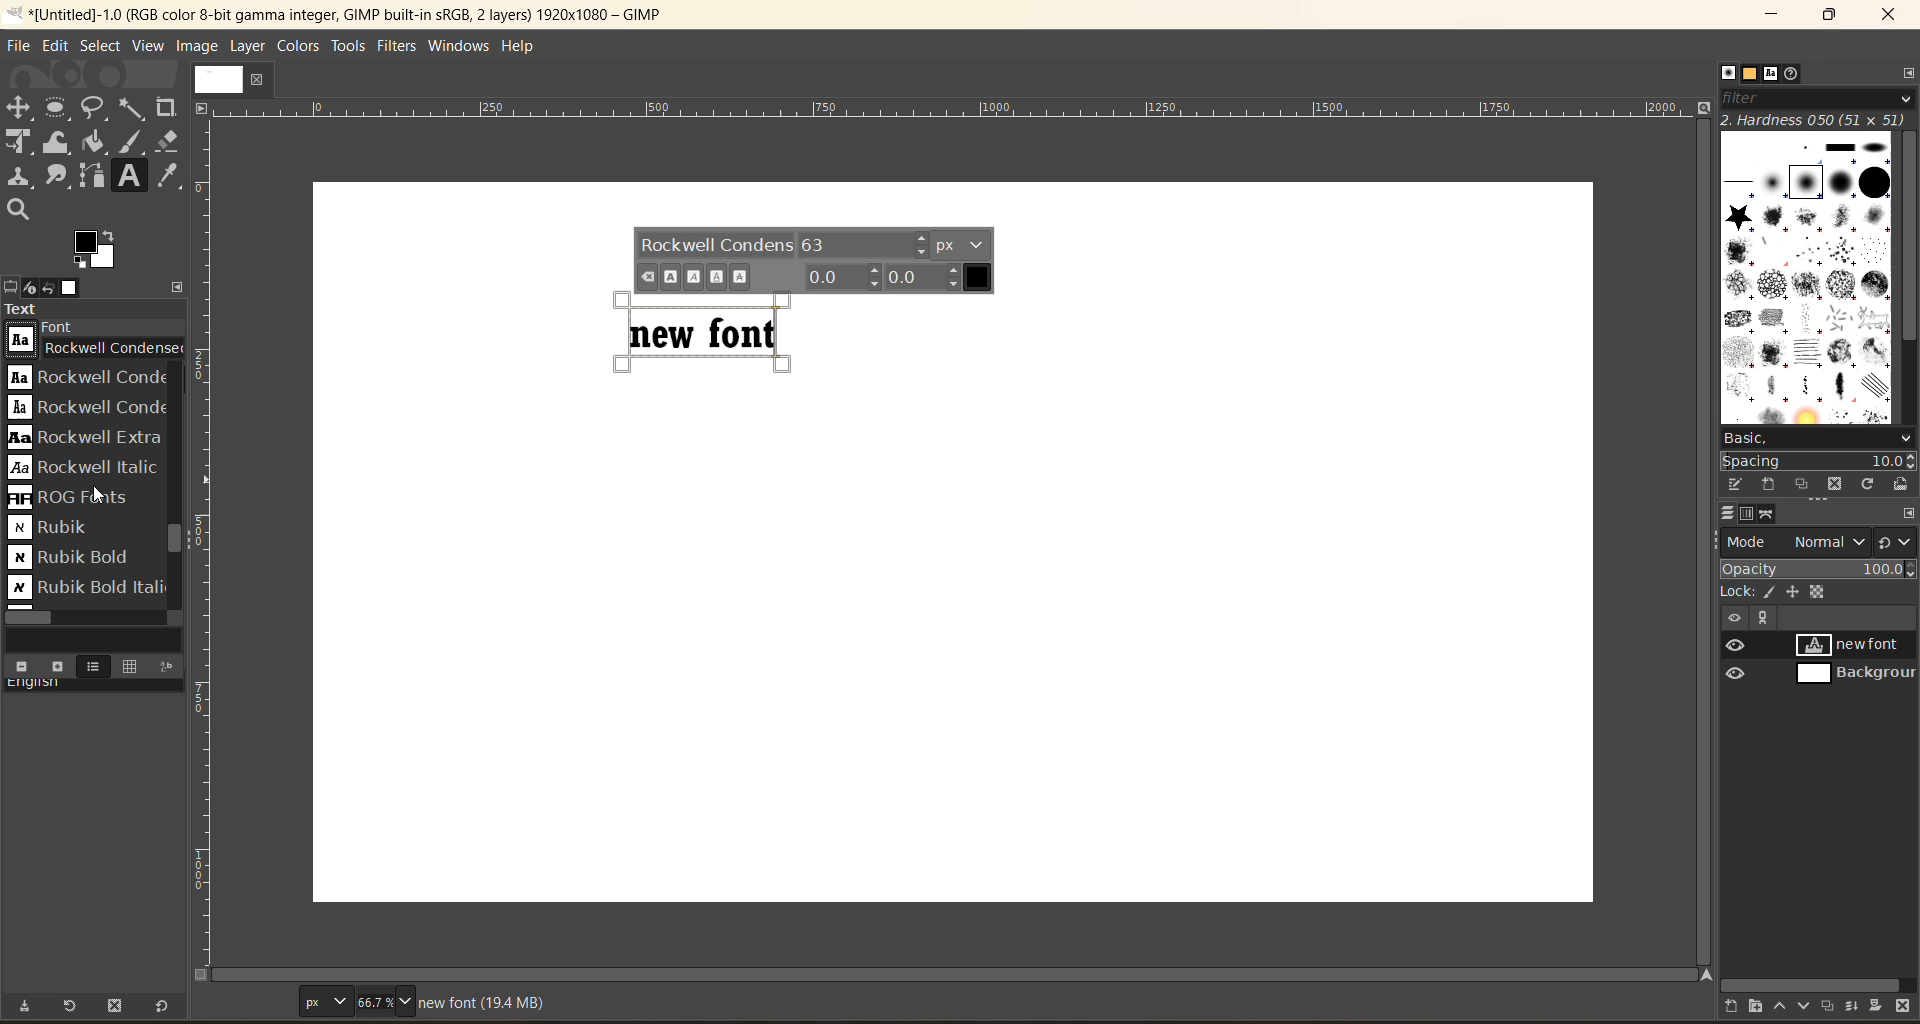  I want to click on create a new brush, so click(1768, 486).